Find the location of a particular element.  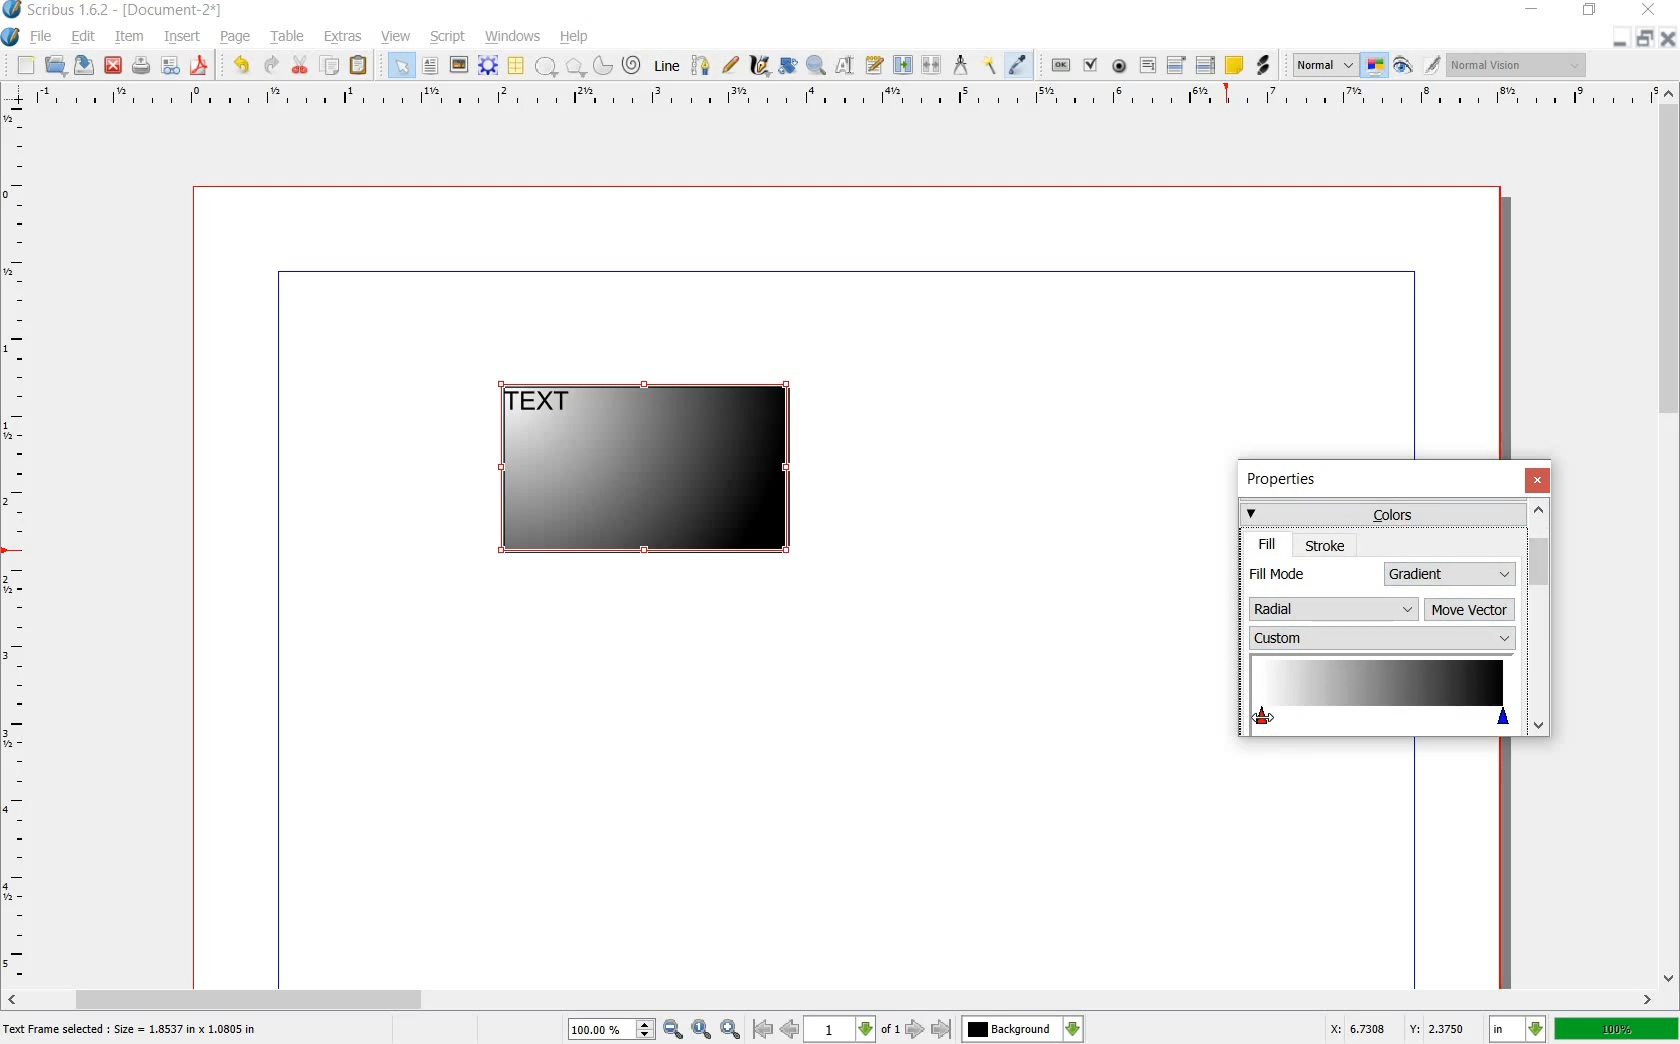

view is located at coordinates (397, 37).